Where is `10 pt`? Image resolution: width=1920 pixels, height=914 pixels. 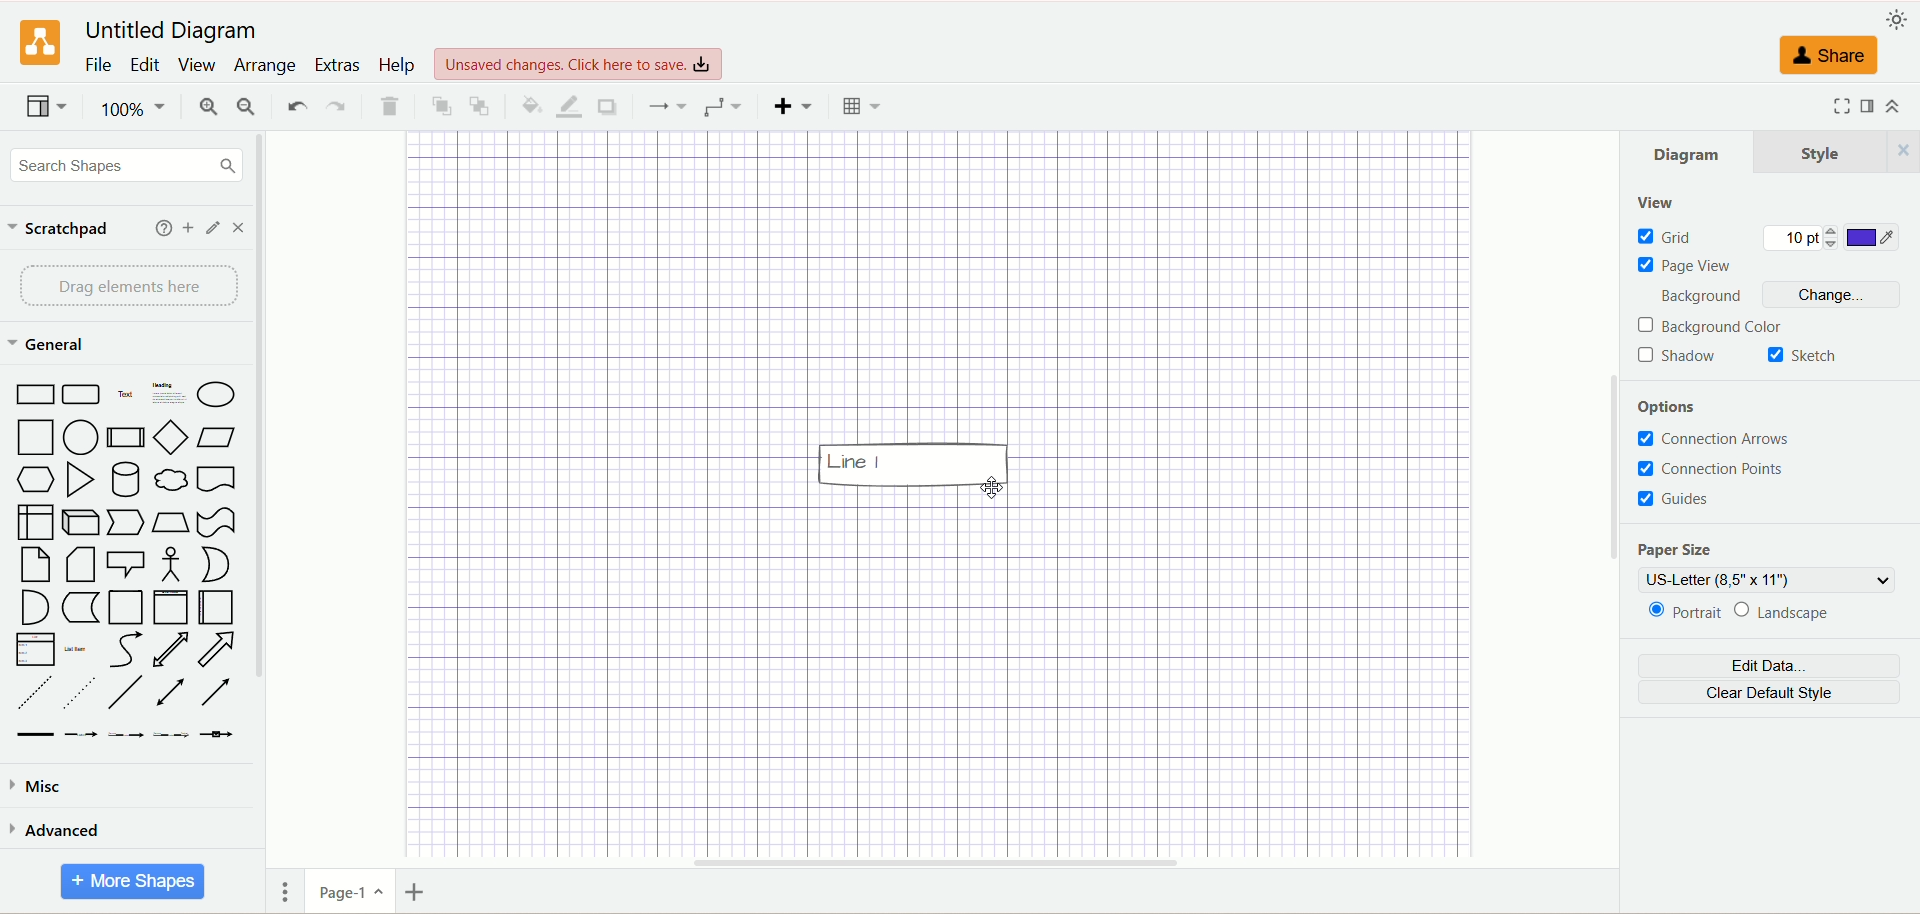
10 pt is located at coordinates (1803, 238).